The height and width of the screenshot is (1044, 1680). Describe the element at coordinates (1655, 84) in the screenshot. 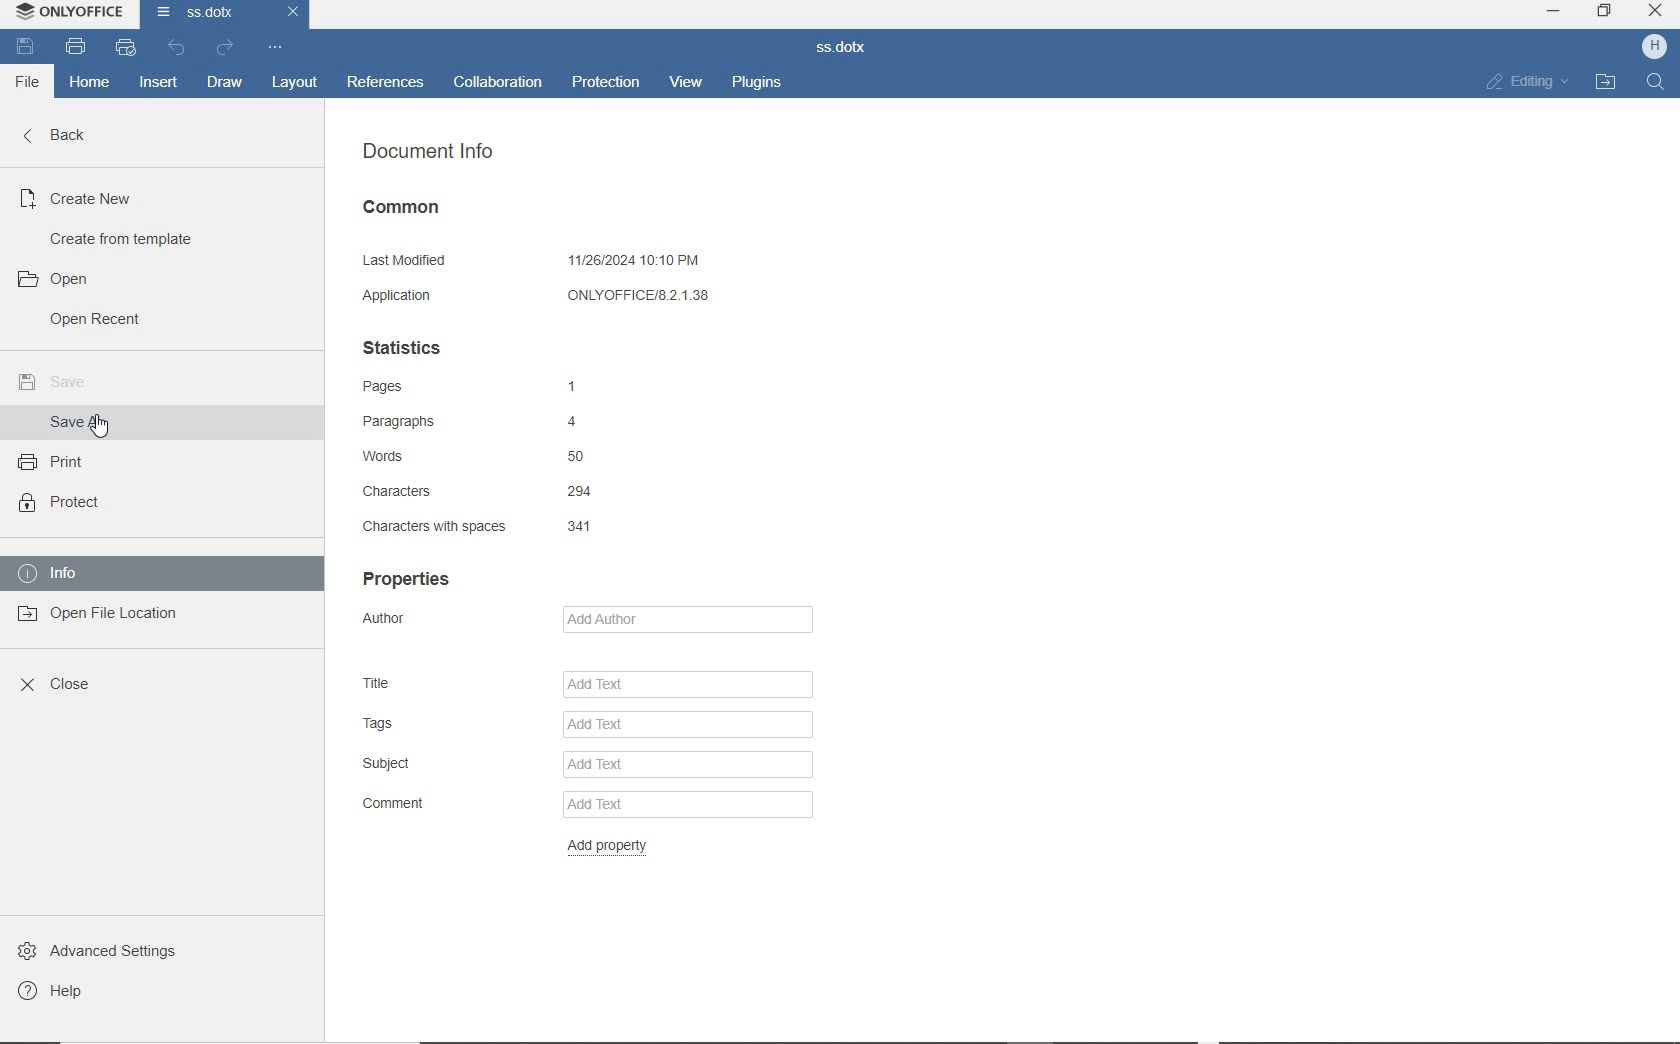

I see `FIND` at that location.